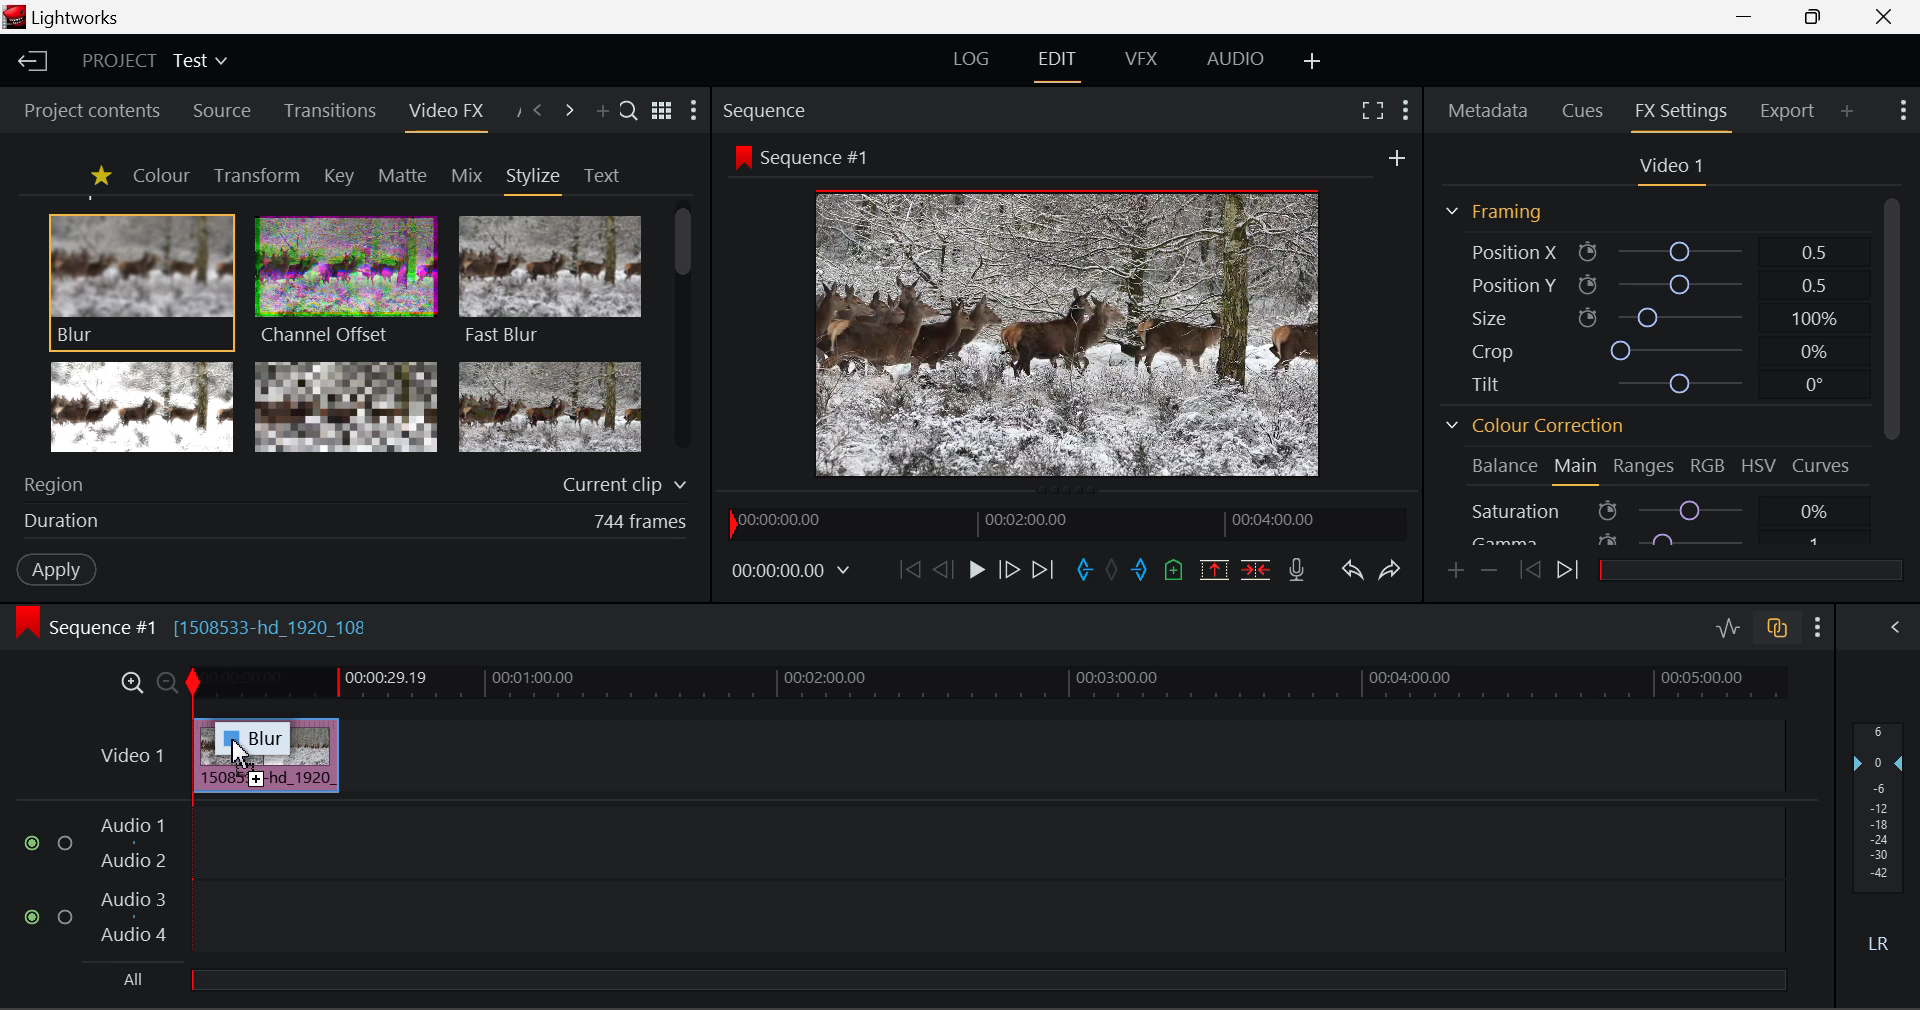  What do you see at coordinates (570, 111) in the screenshot?
I see `Next Panel` at bounding box center [570, 111].